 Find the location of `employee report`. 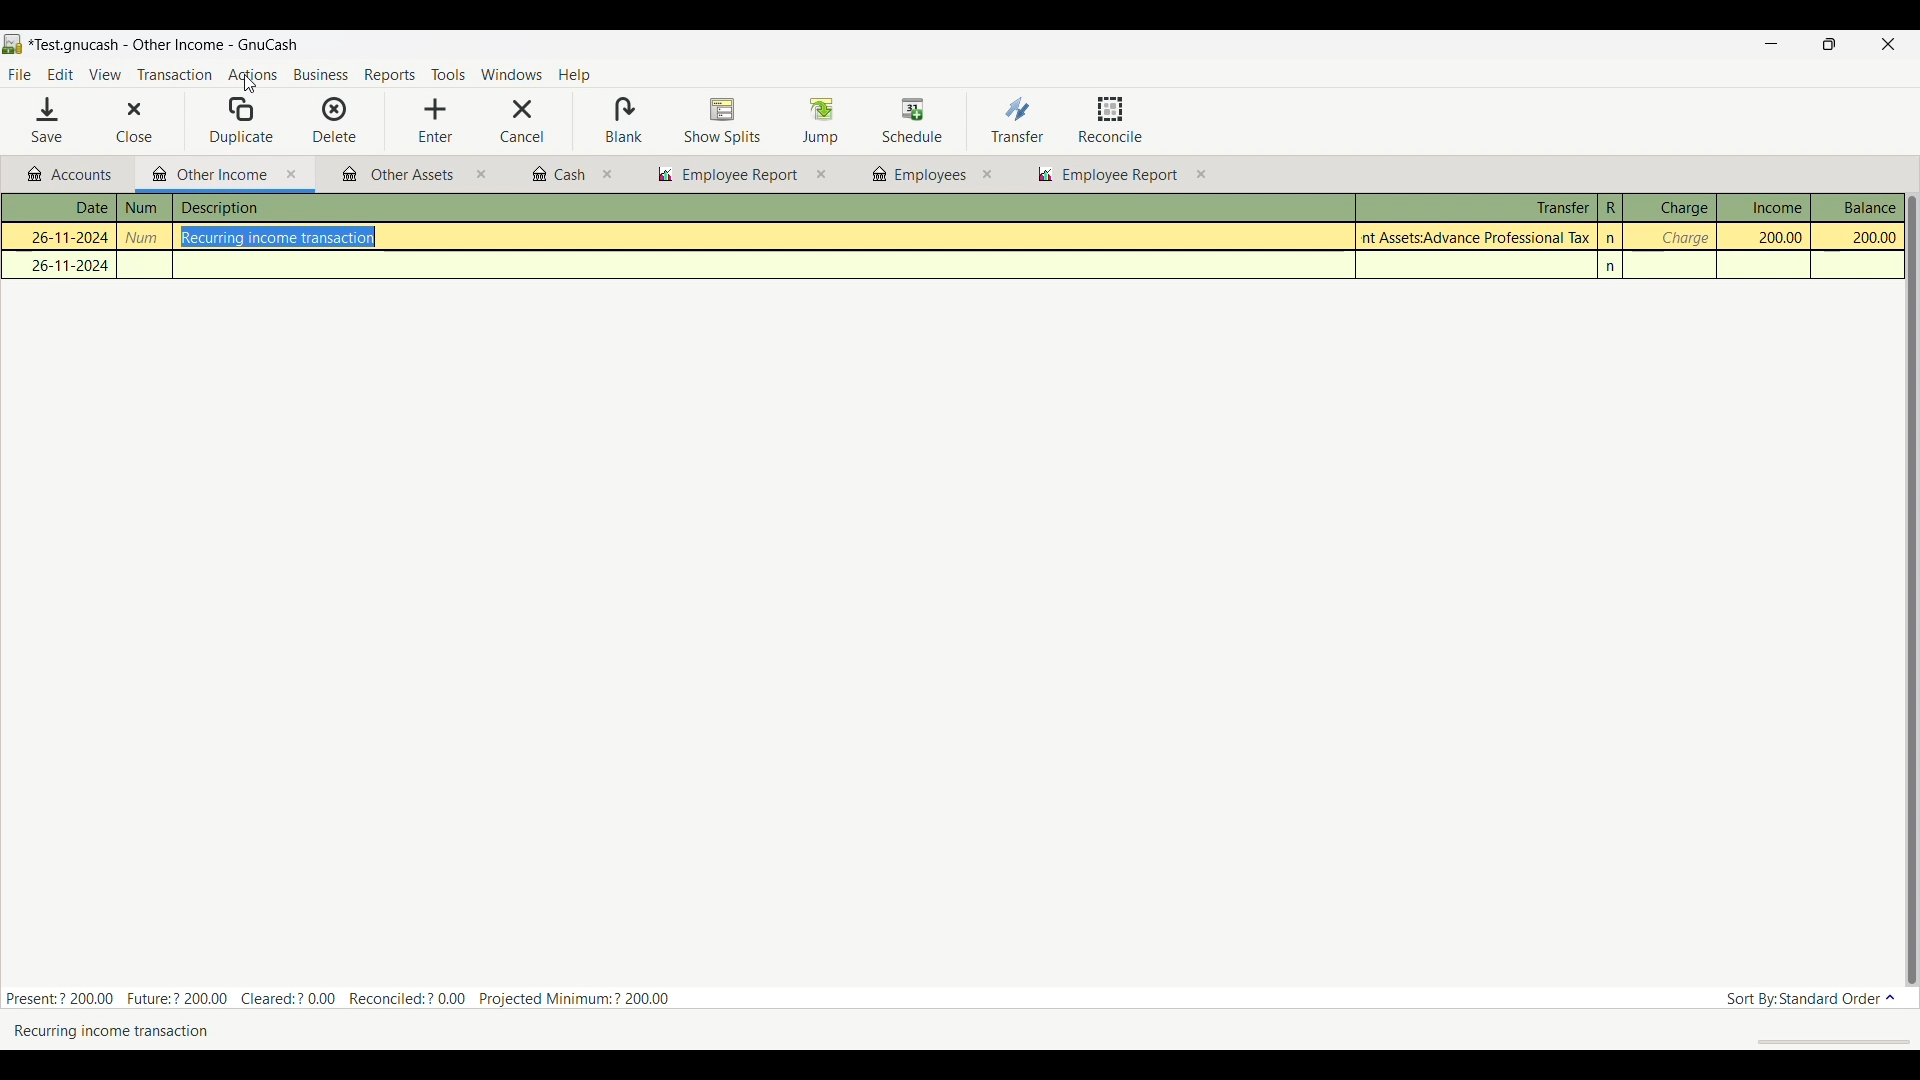

employee report is located at coordinates (726, 175).